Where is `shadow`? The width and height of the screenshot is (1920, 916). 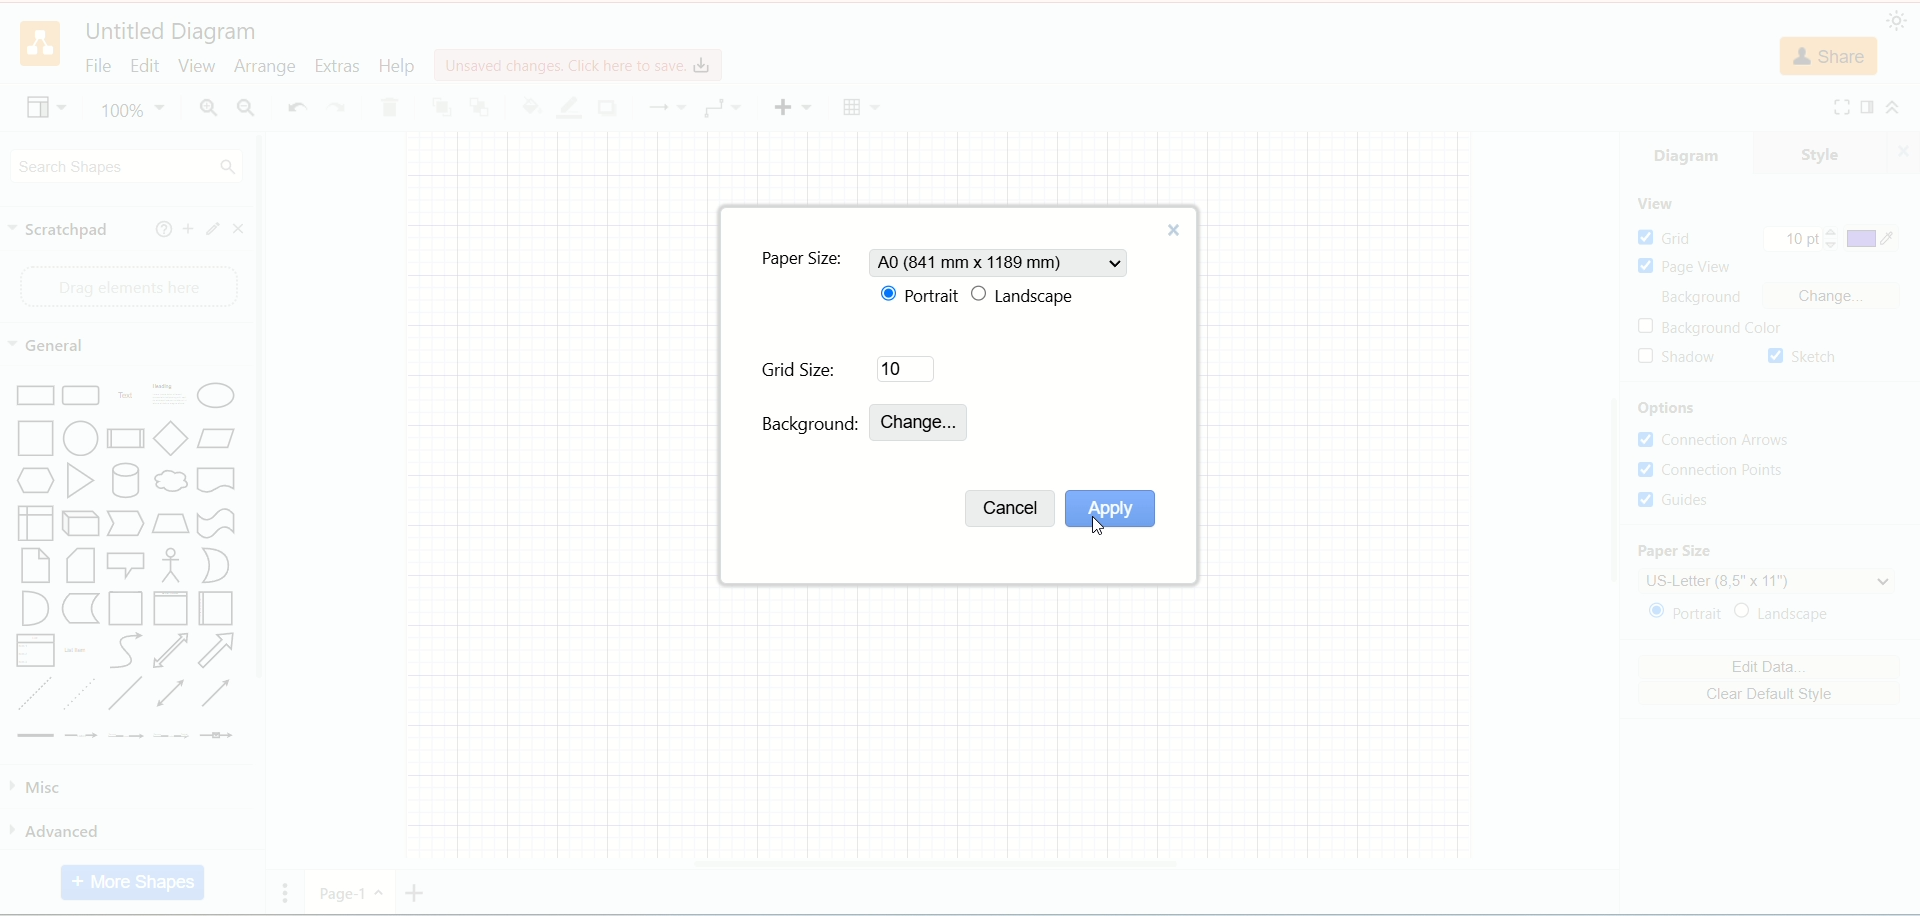 shadow is located at coordinates (1678, 358).